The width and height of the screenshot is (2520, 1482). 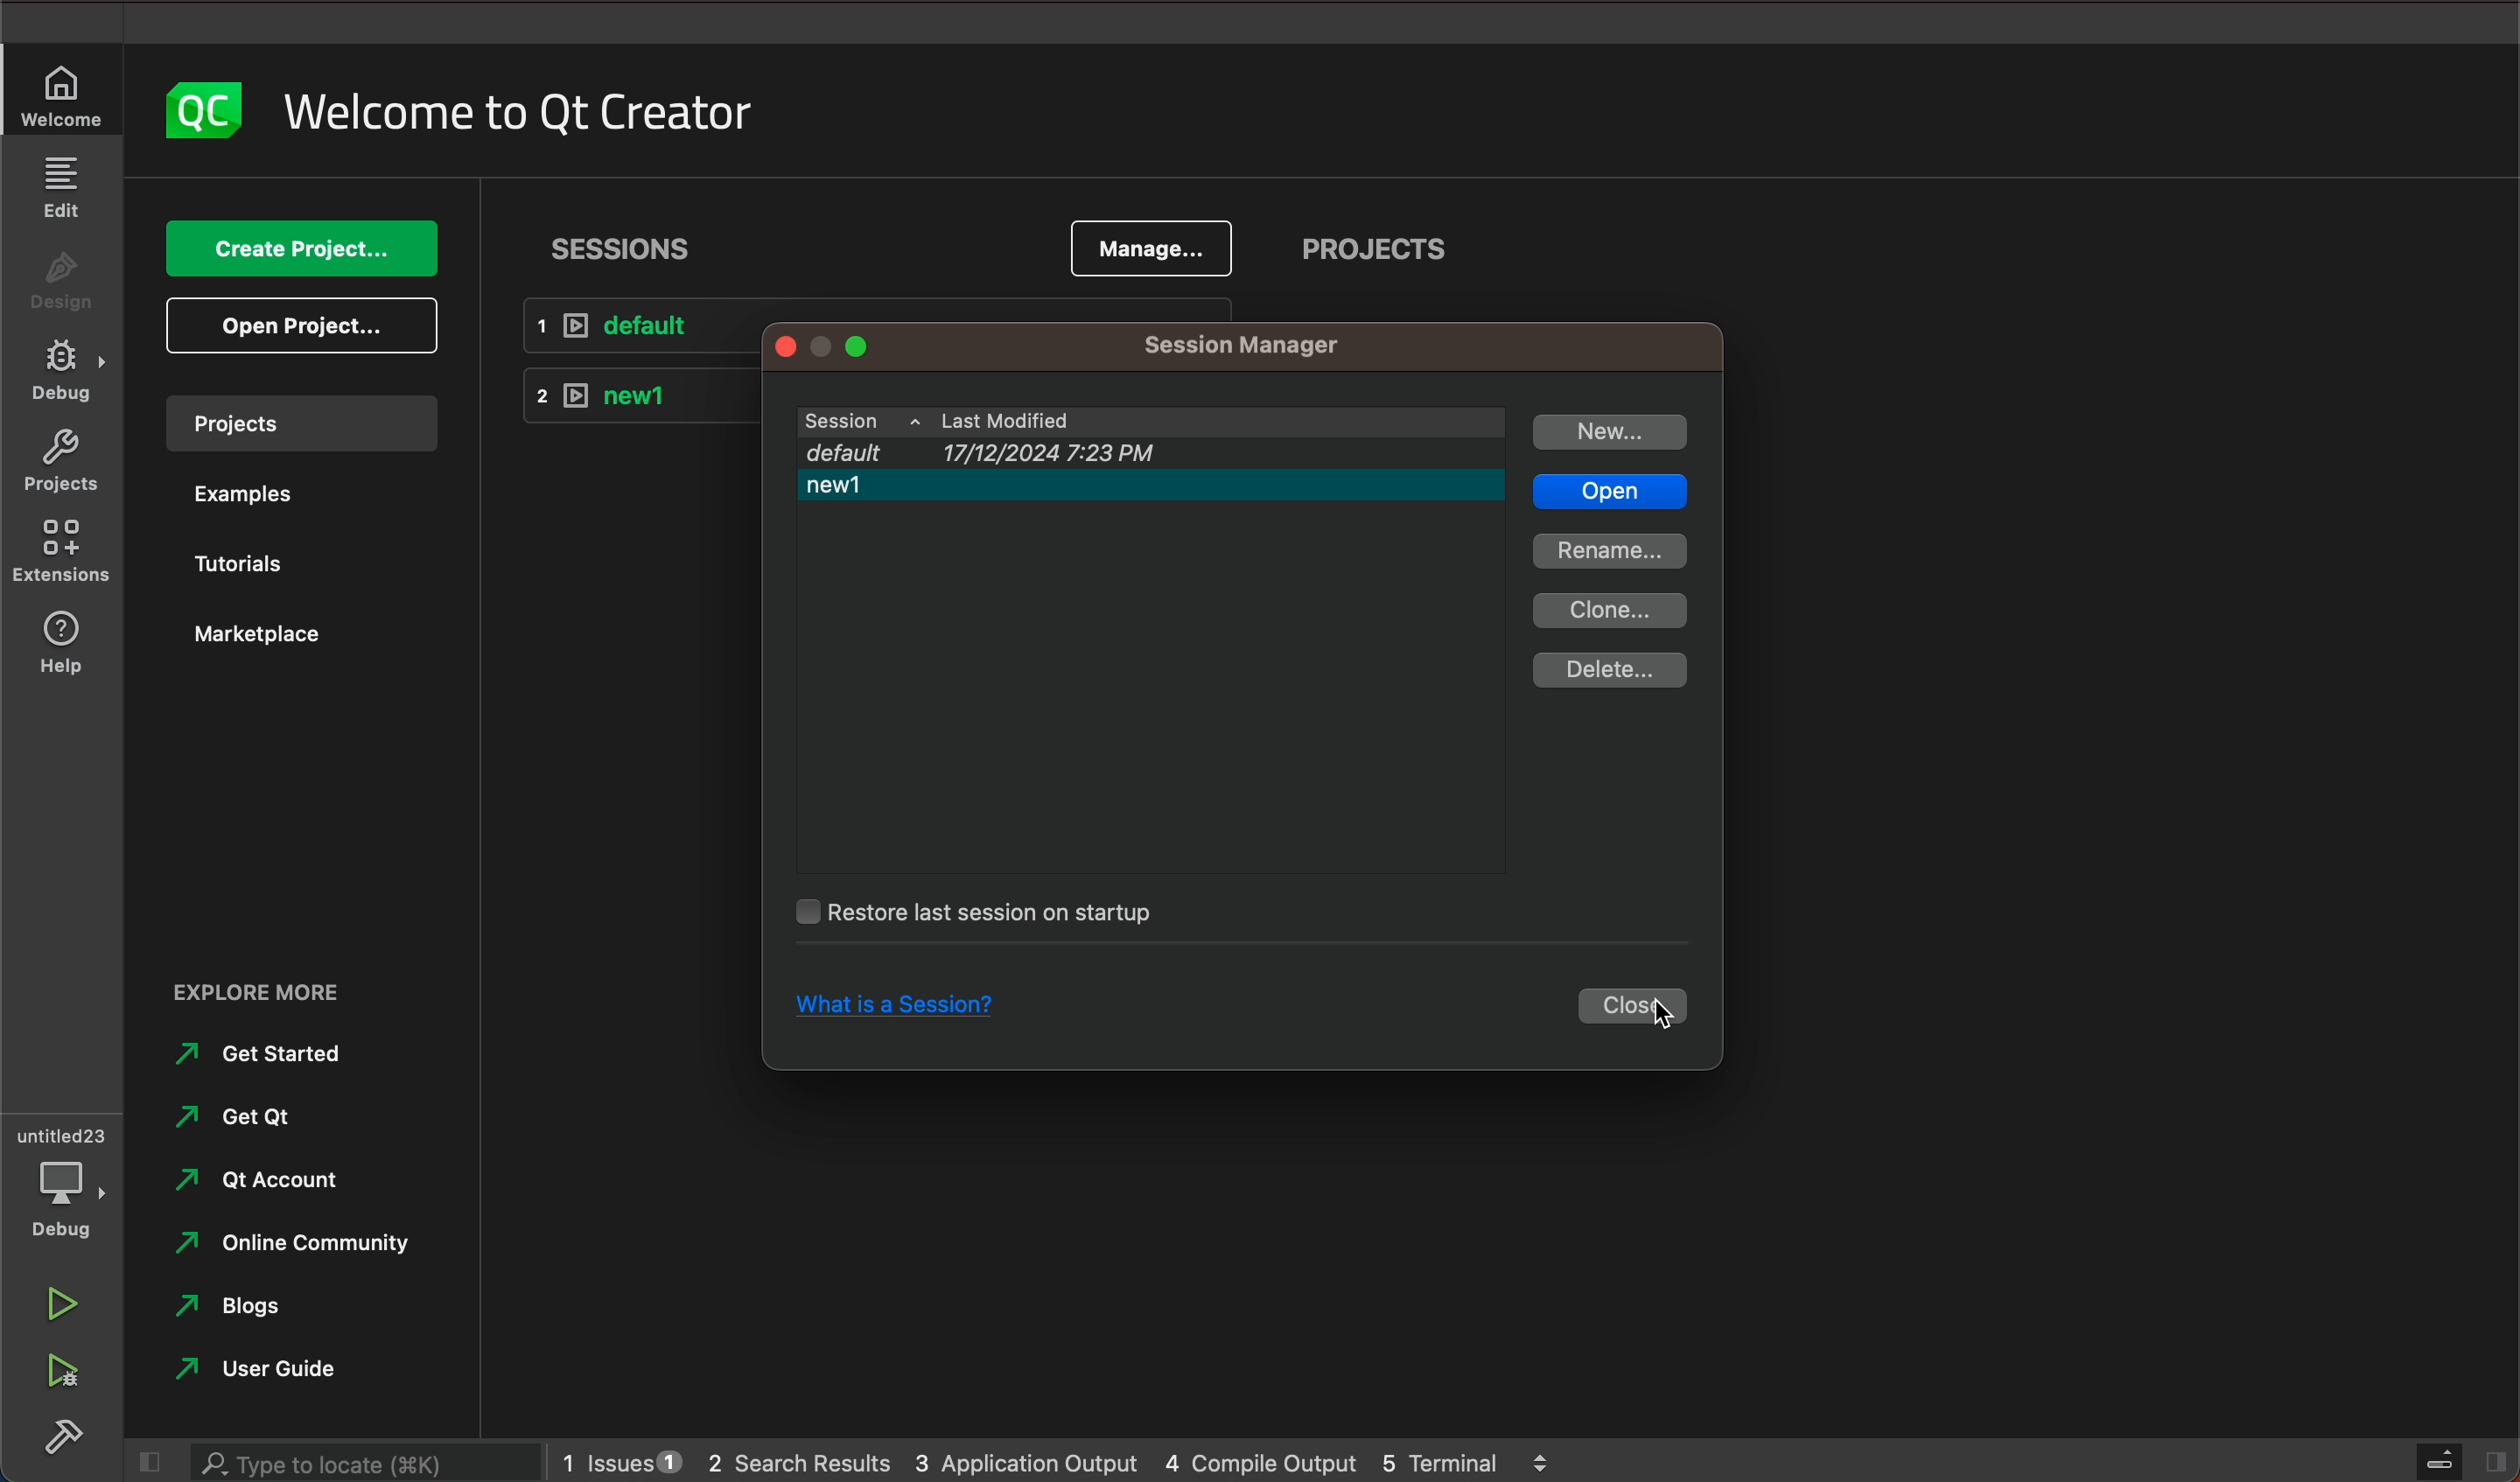 What do you see at coordinates (67, 373) in the screenshot?
I see `debug` at bounding box center [67, 373].